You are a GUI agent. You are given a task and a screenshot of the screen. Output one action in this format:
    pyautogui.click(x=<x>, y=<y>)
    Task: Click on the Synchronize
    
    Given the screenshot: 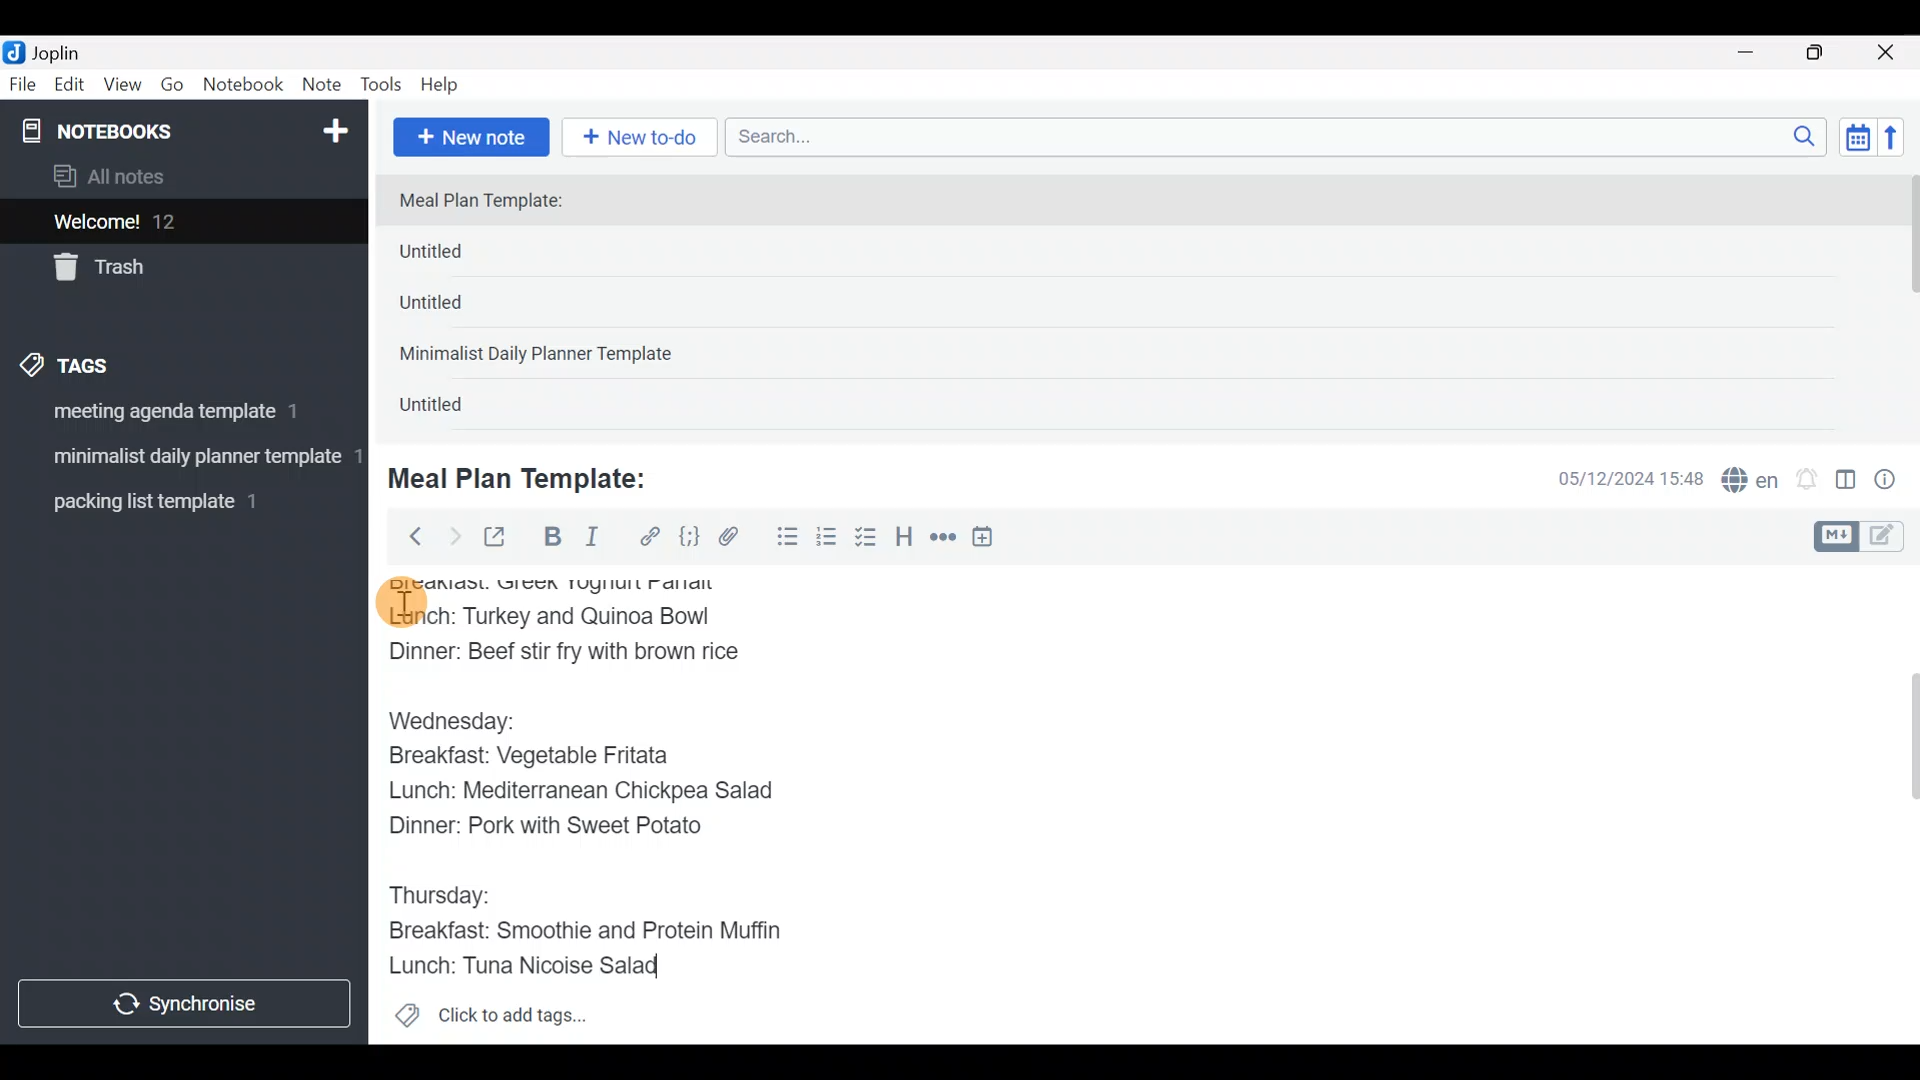 What is the action you would take?
    pyautogui.click(x=187, y=1003)
    